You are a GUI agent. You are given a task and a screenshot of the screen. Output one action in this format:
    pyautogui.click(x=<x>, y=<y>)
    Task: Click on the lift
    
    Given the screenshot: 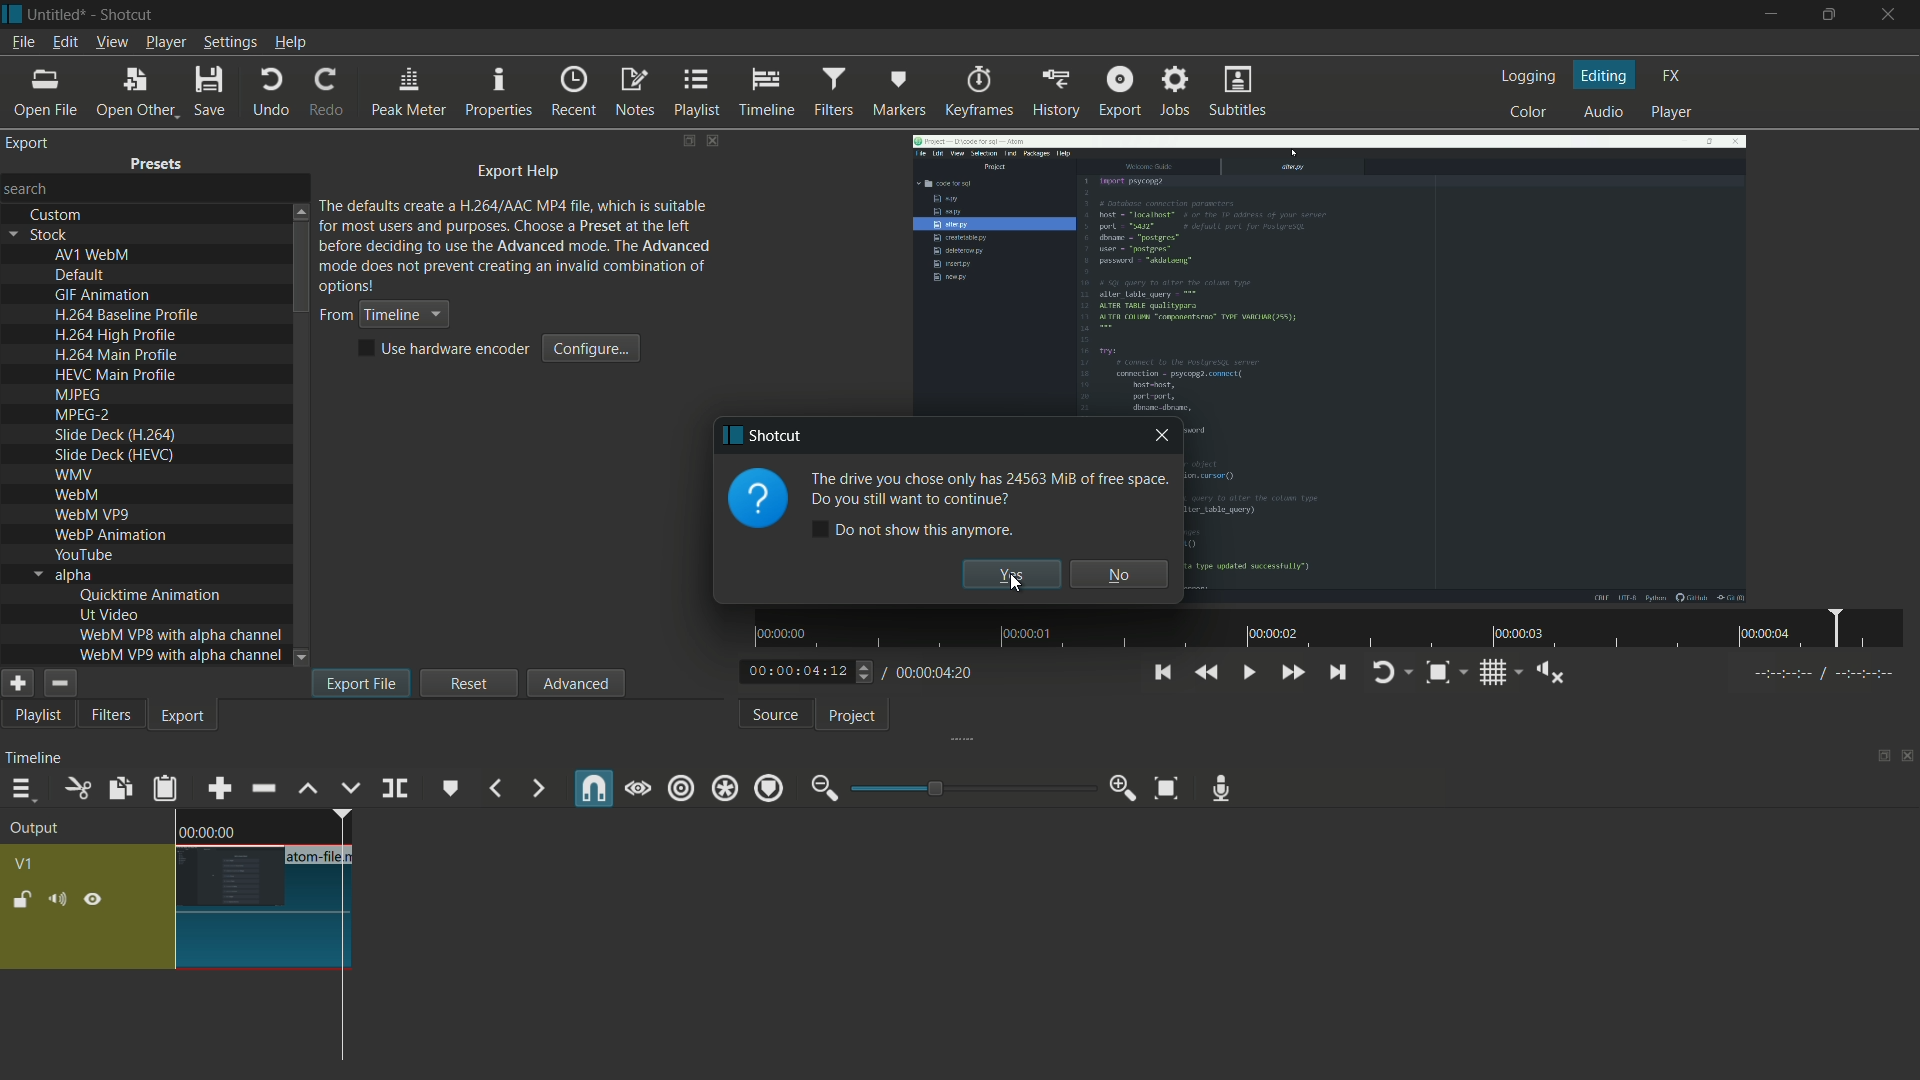 What is the action you would take?
    pyautogui.click(x=308, y=790)
    